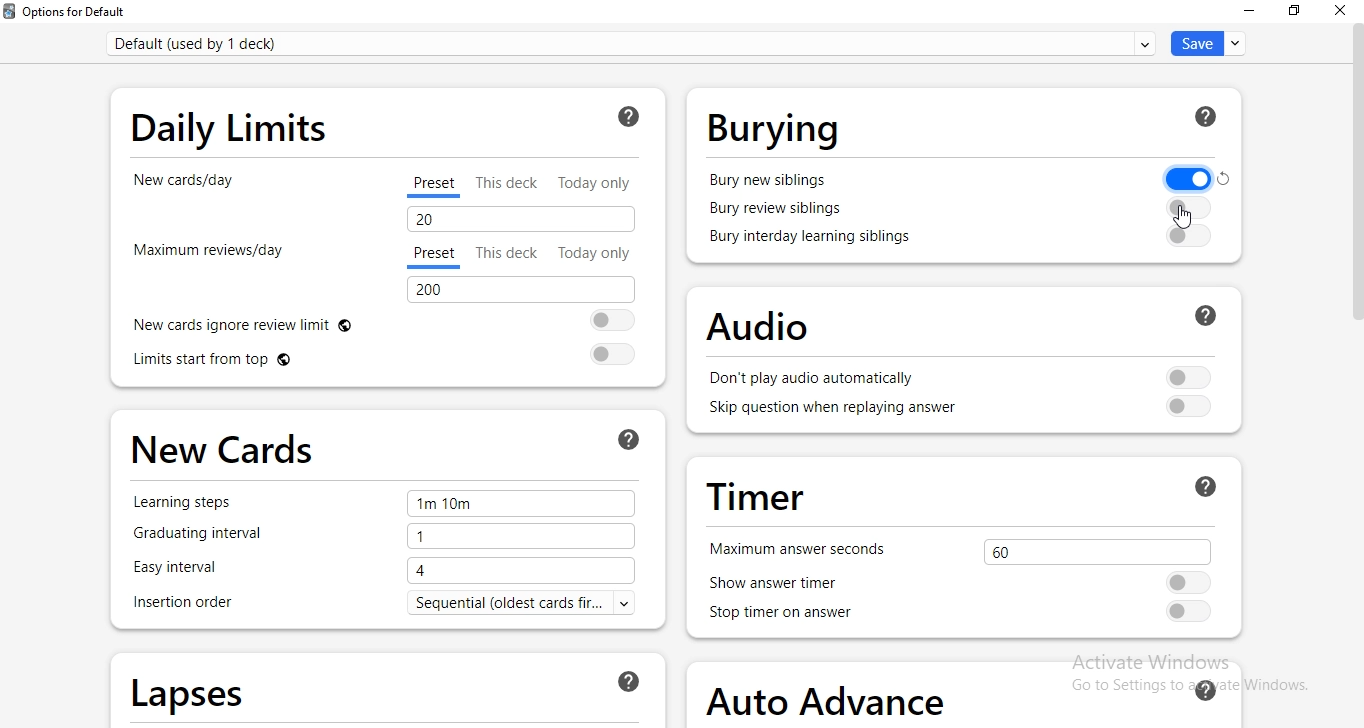 Image resolution: width=1364 pixels, height=728 pixels. What do you see at coordinates (184, 604) in the screenshot?
I see `insertion order` at bounding box center [184, 604].